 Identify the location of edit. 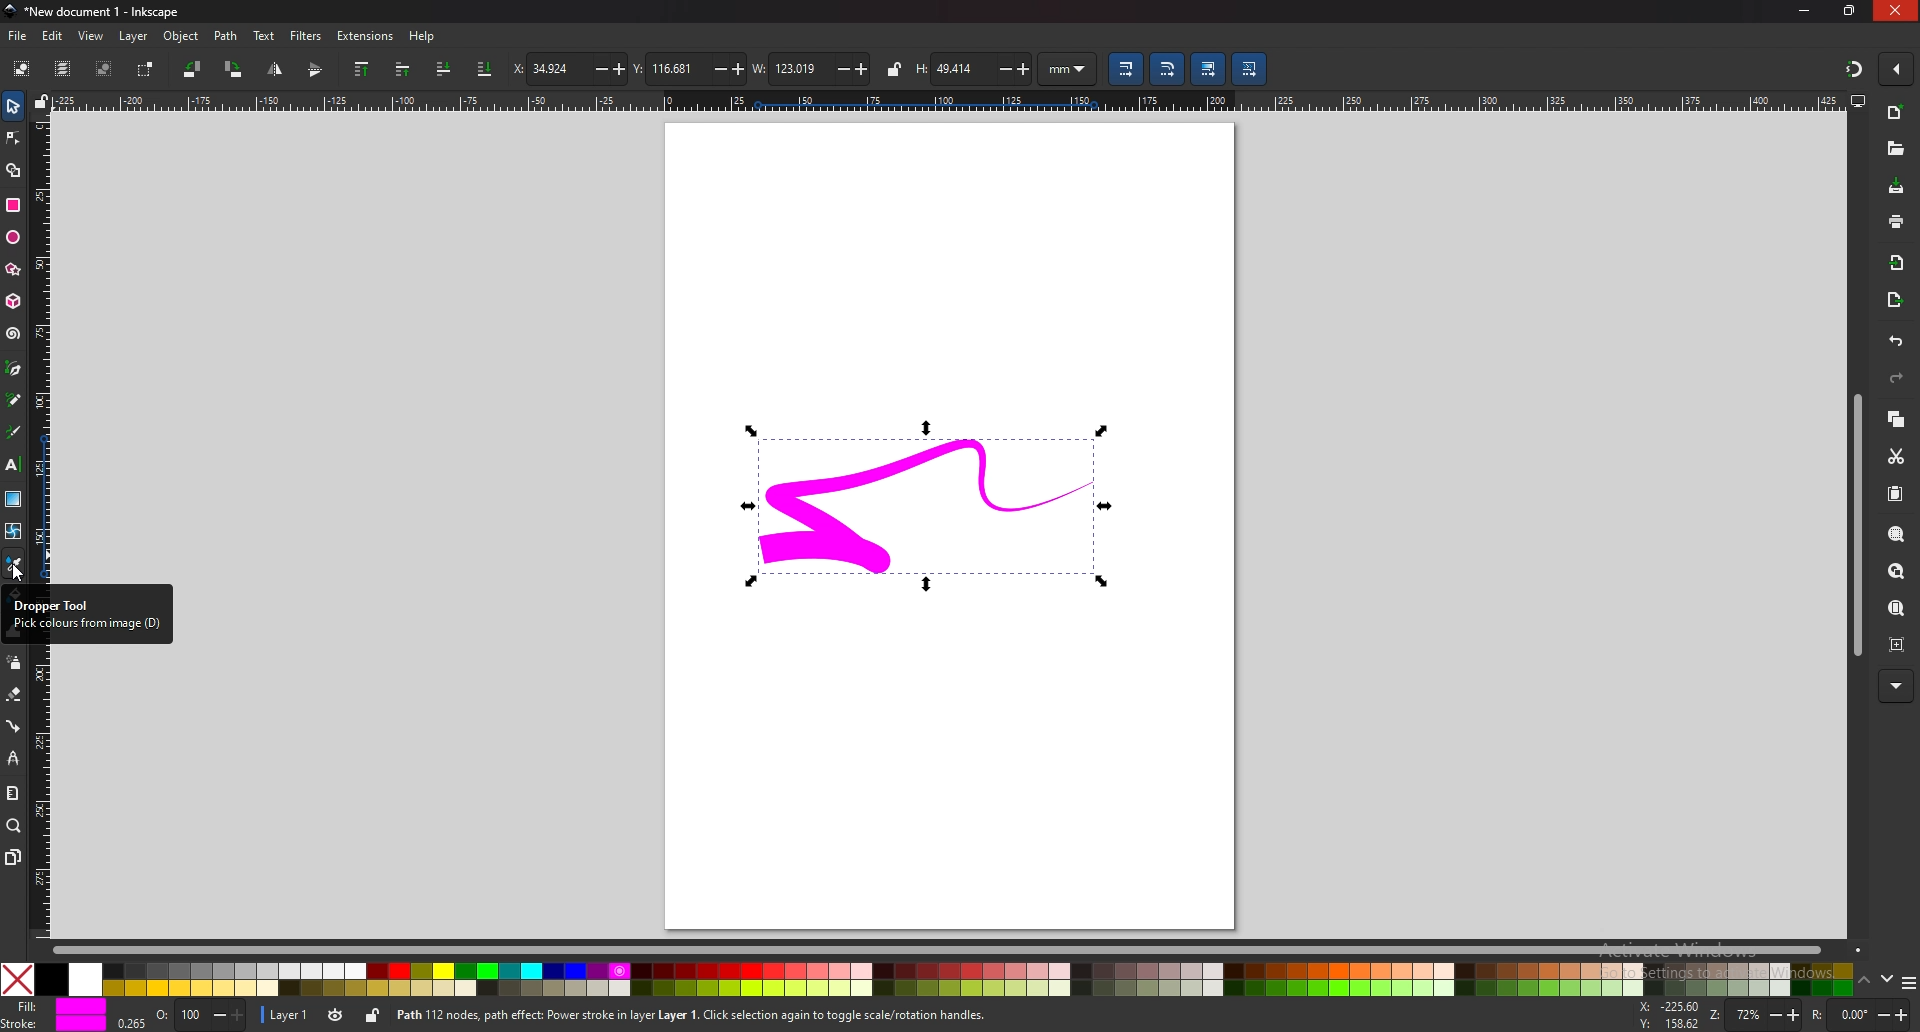
(53, 36).